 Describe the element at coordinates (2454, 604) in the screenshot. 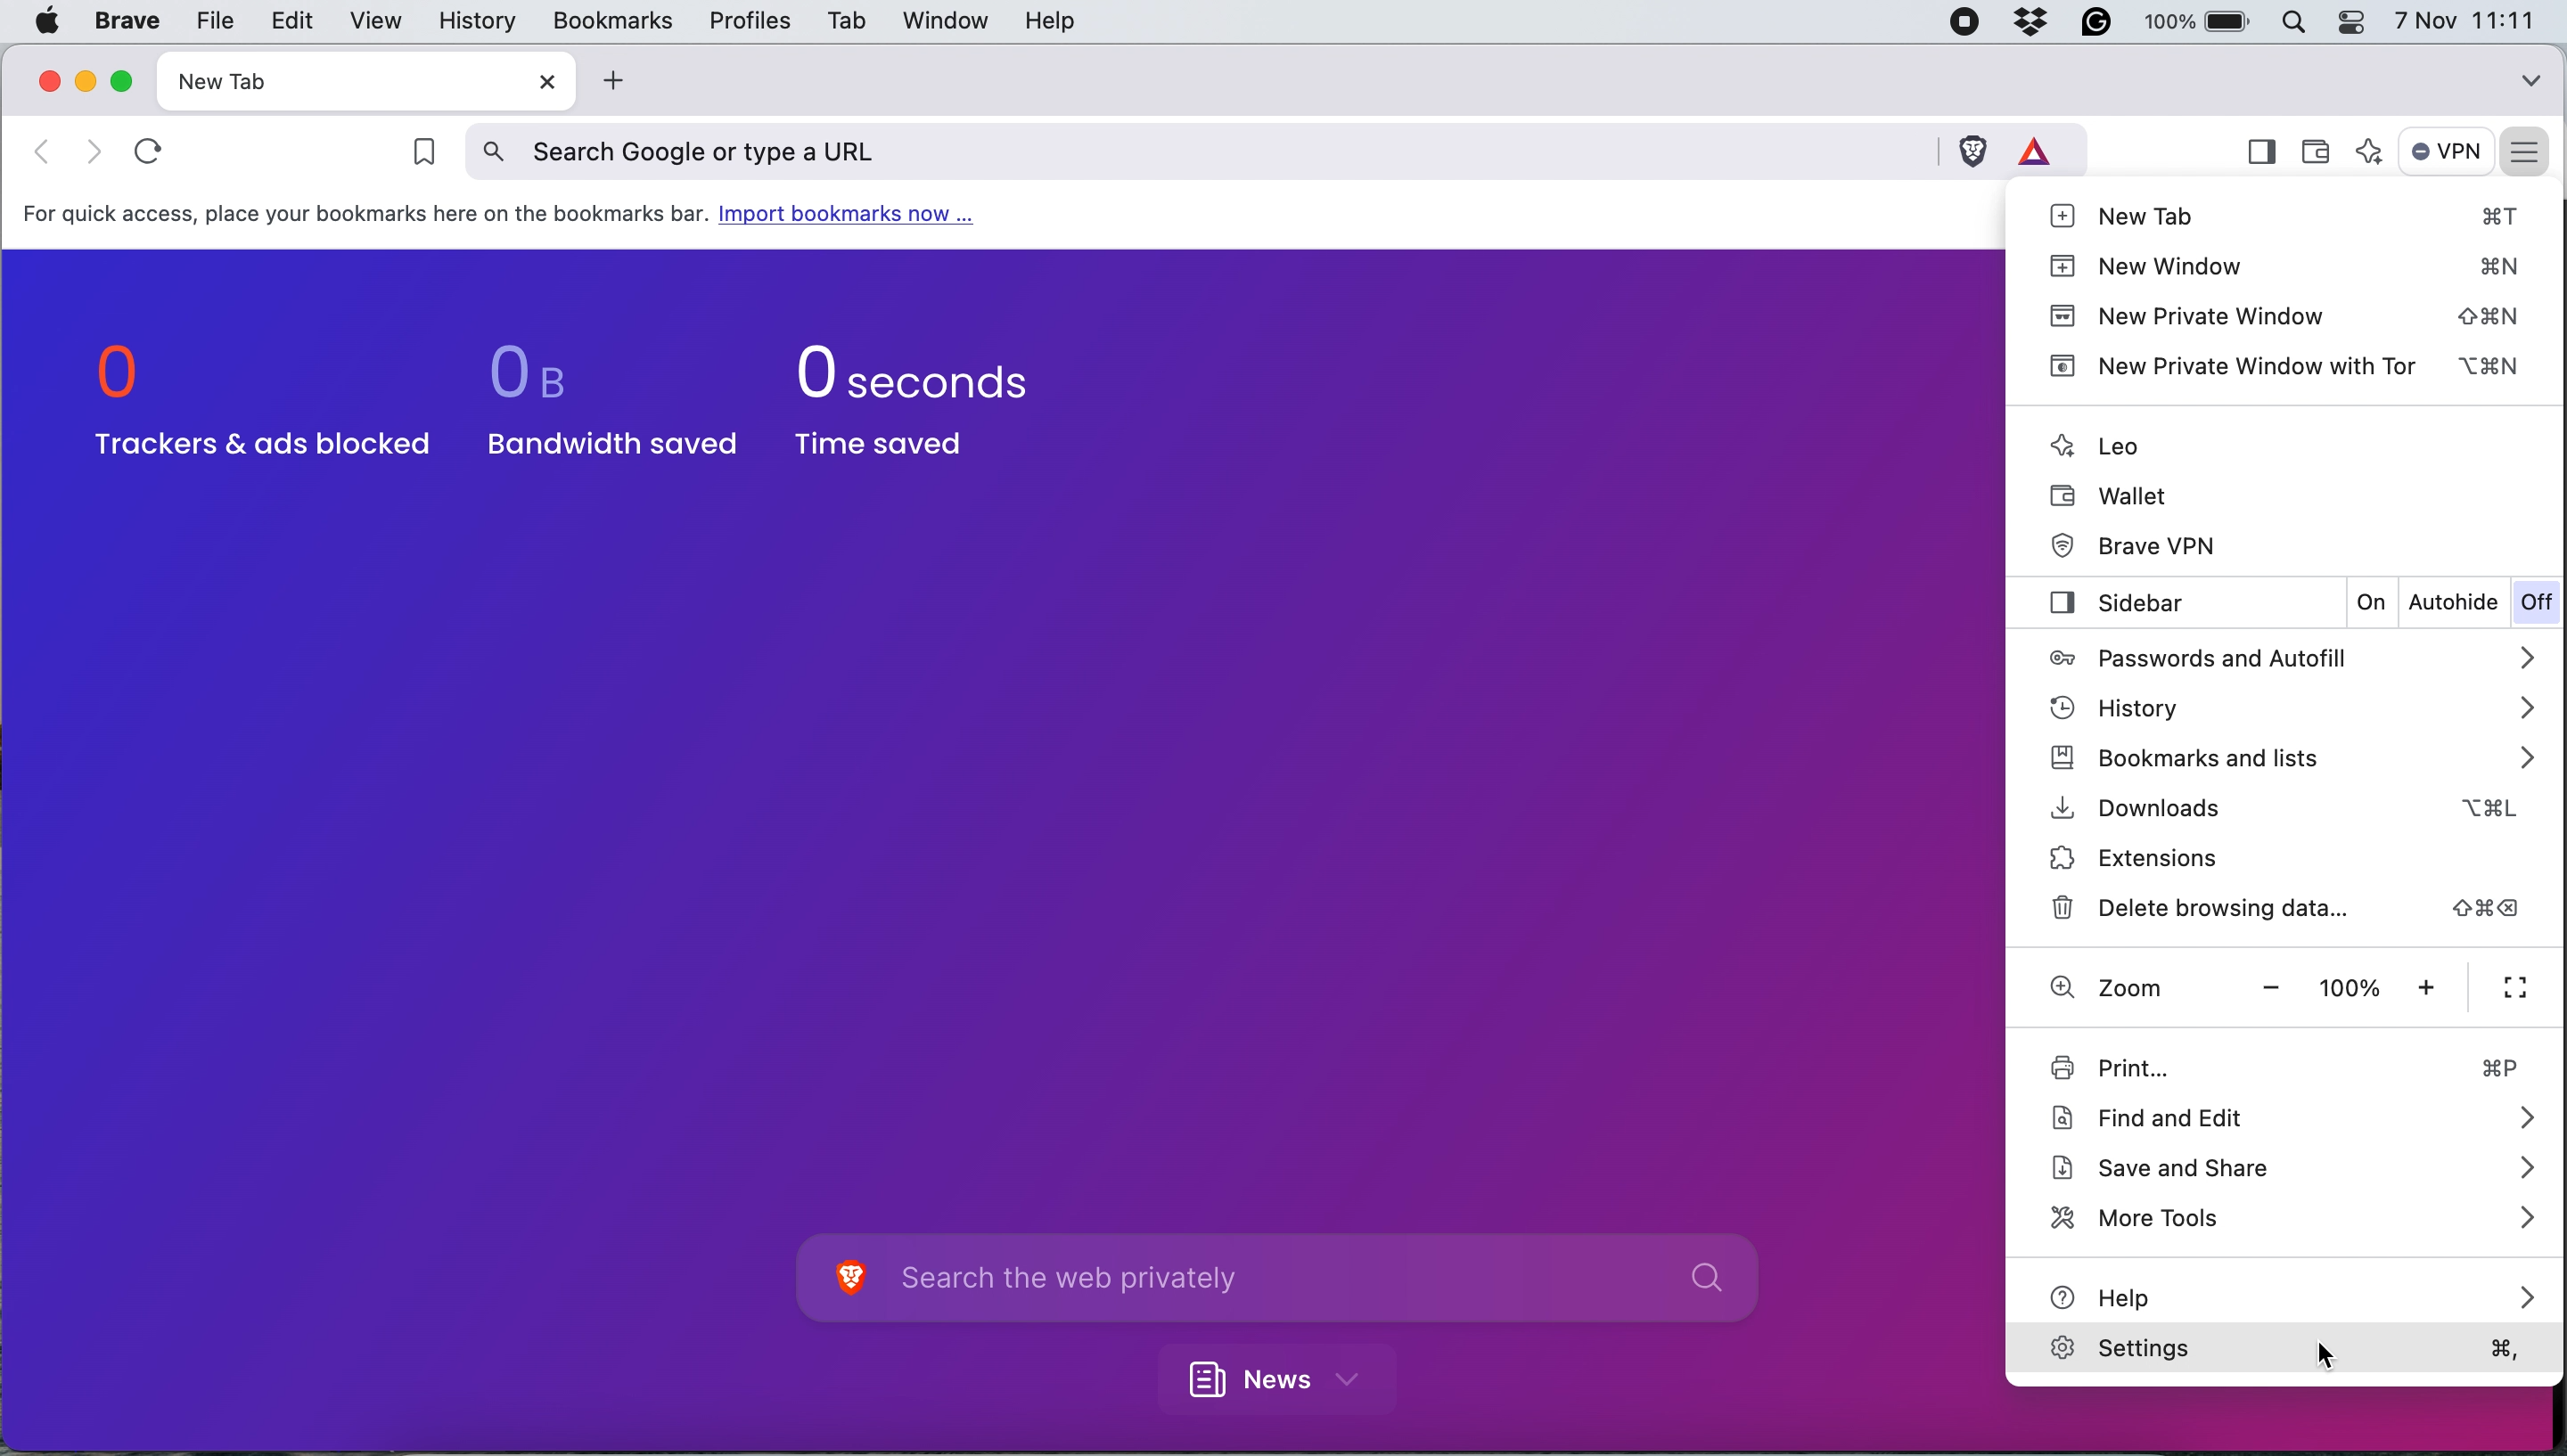

I see `autohide` at that location.